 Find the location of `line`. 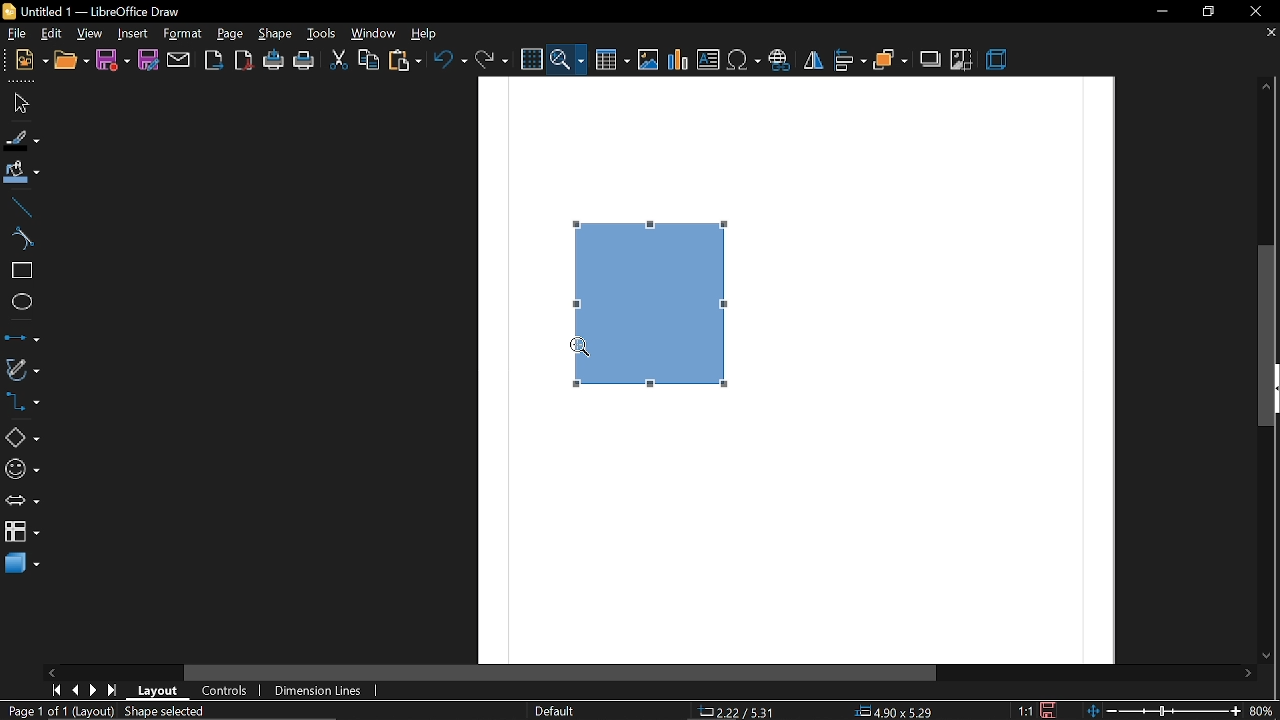

line is located at coordinates (18, 207).